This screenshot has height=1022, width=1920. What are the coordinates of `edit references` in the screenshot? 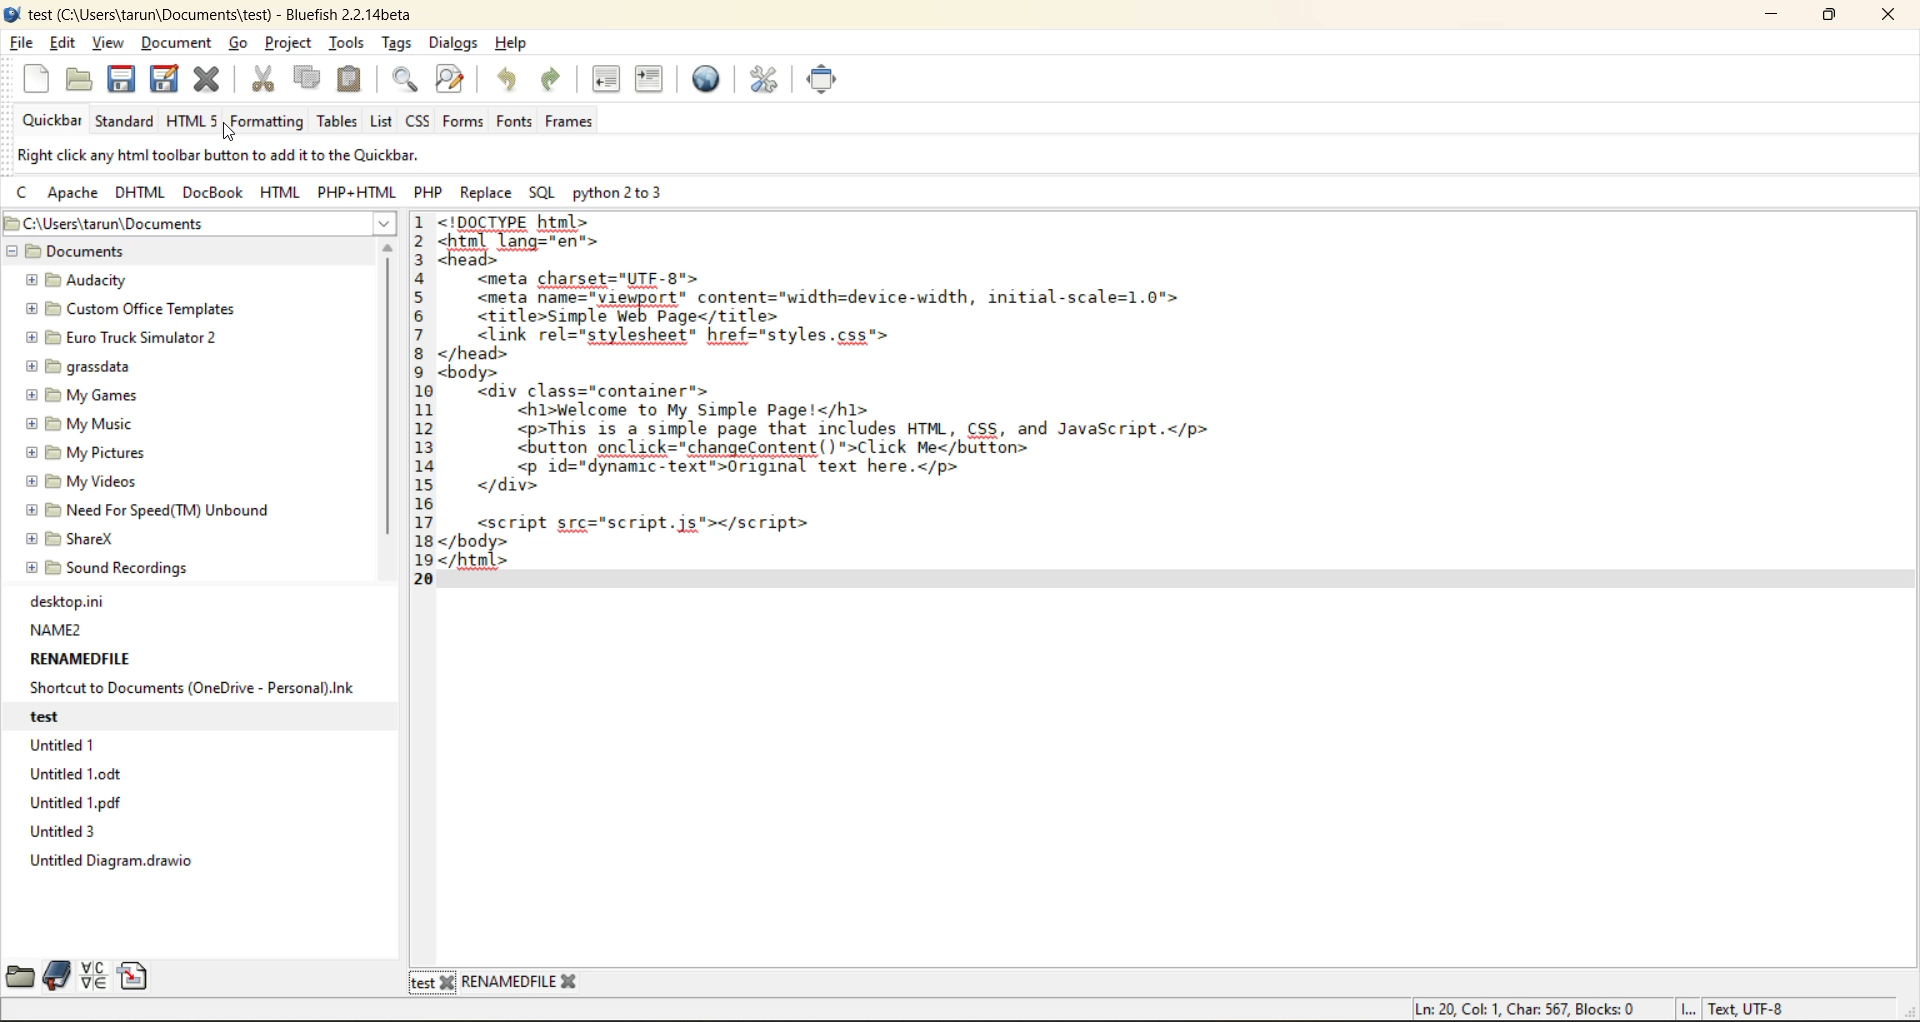 It's located at (761, 78).